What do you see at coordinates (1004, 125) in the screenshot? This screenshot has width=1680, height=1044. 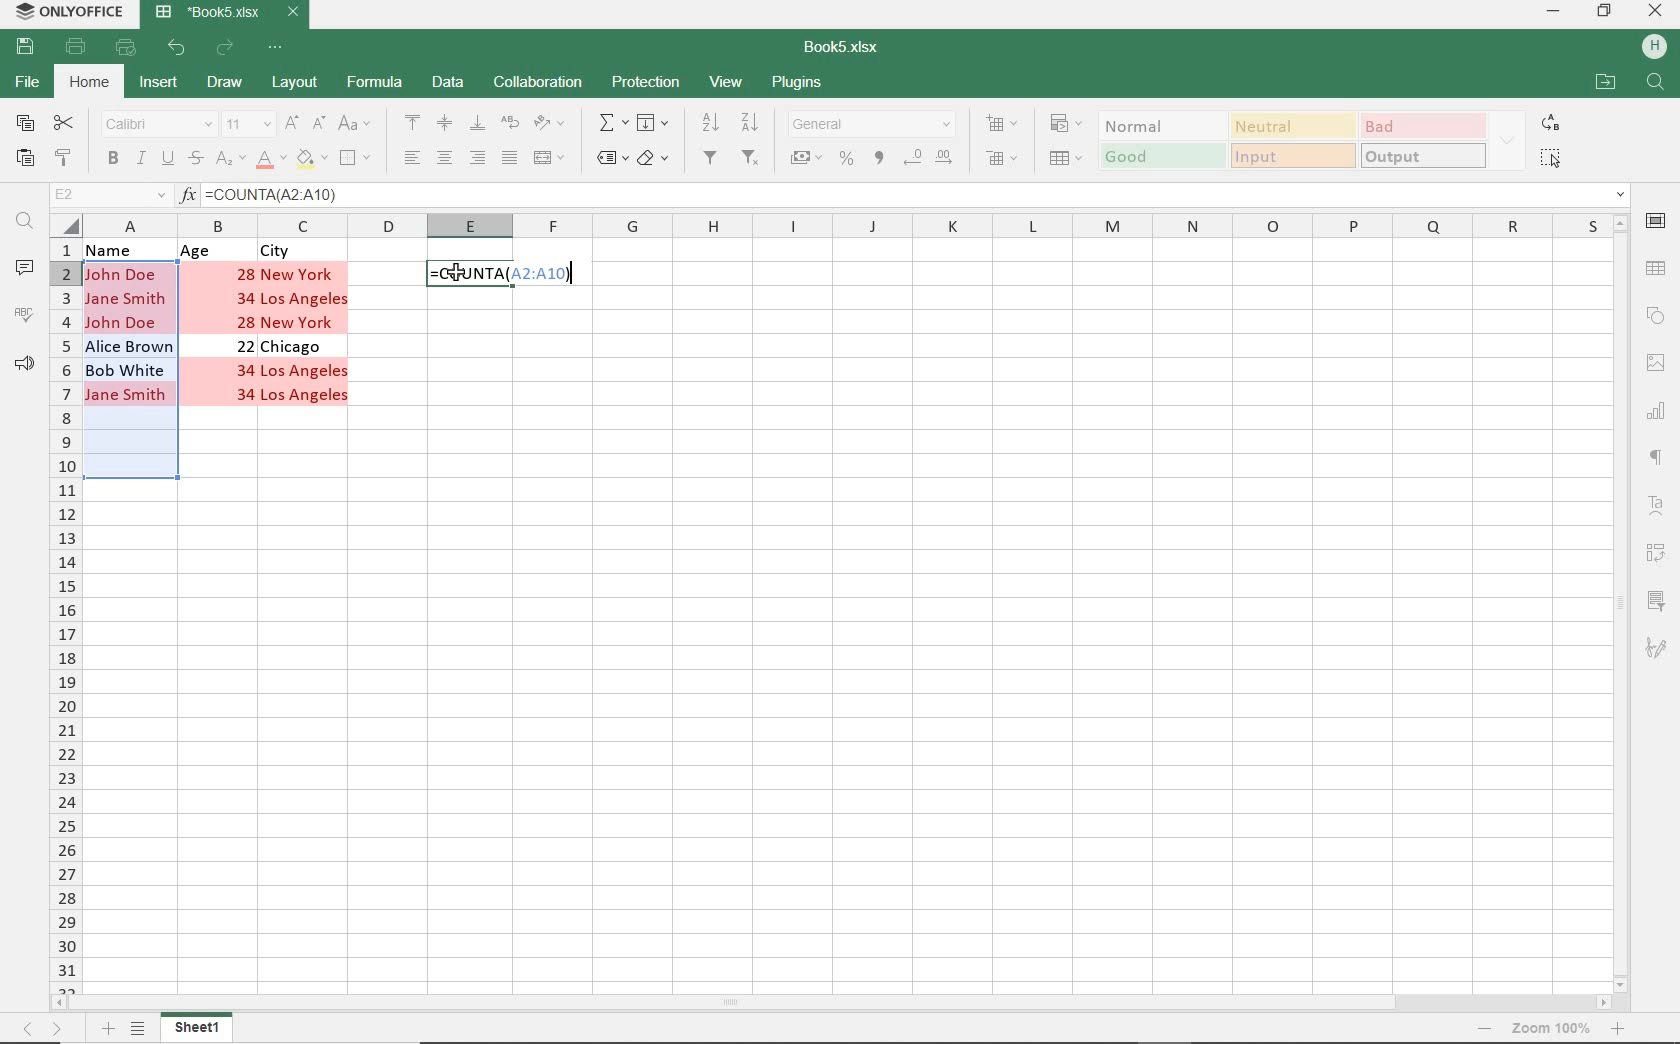 I see `INSERT CELLS` at bounding box center [1004, 125].